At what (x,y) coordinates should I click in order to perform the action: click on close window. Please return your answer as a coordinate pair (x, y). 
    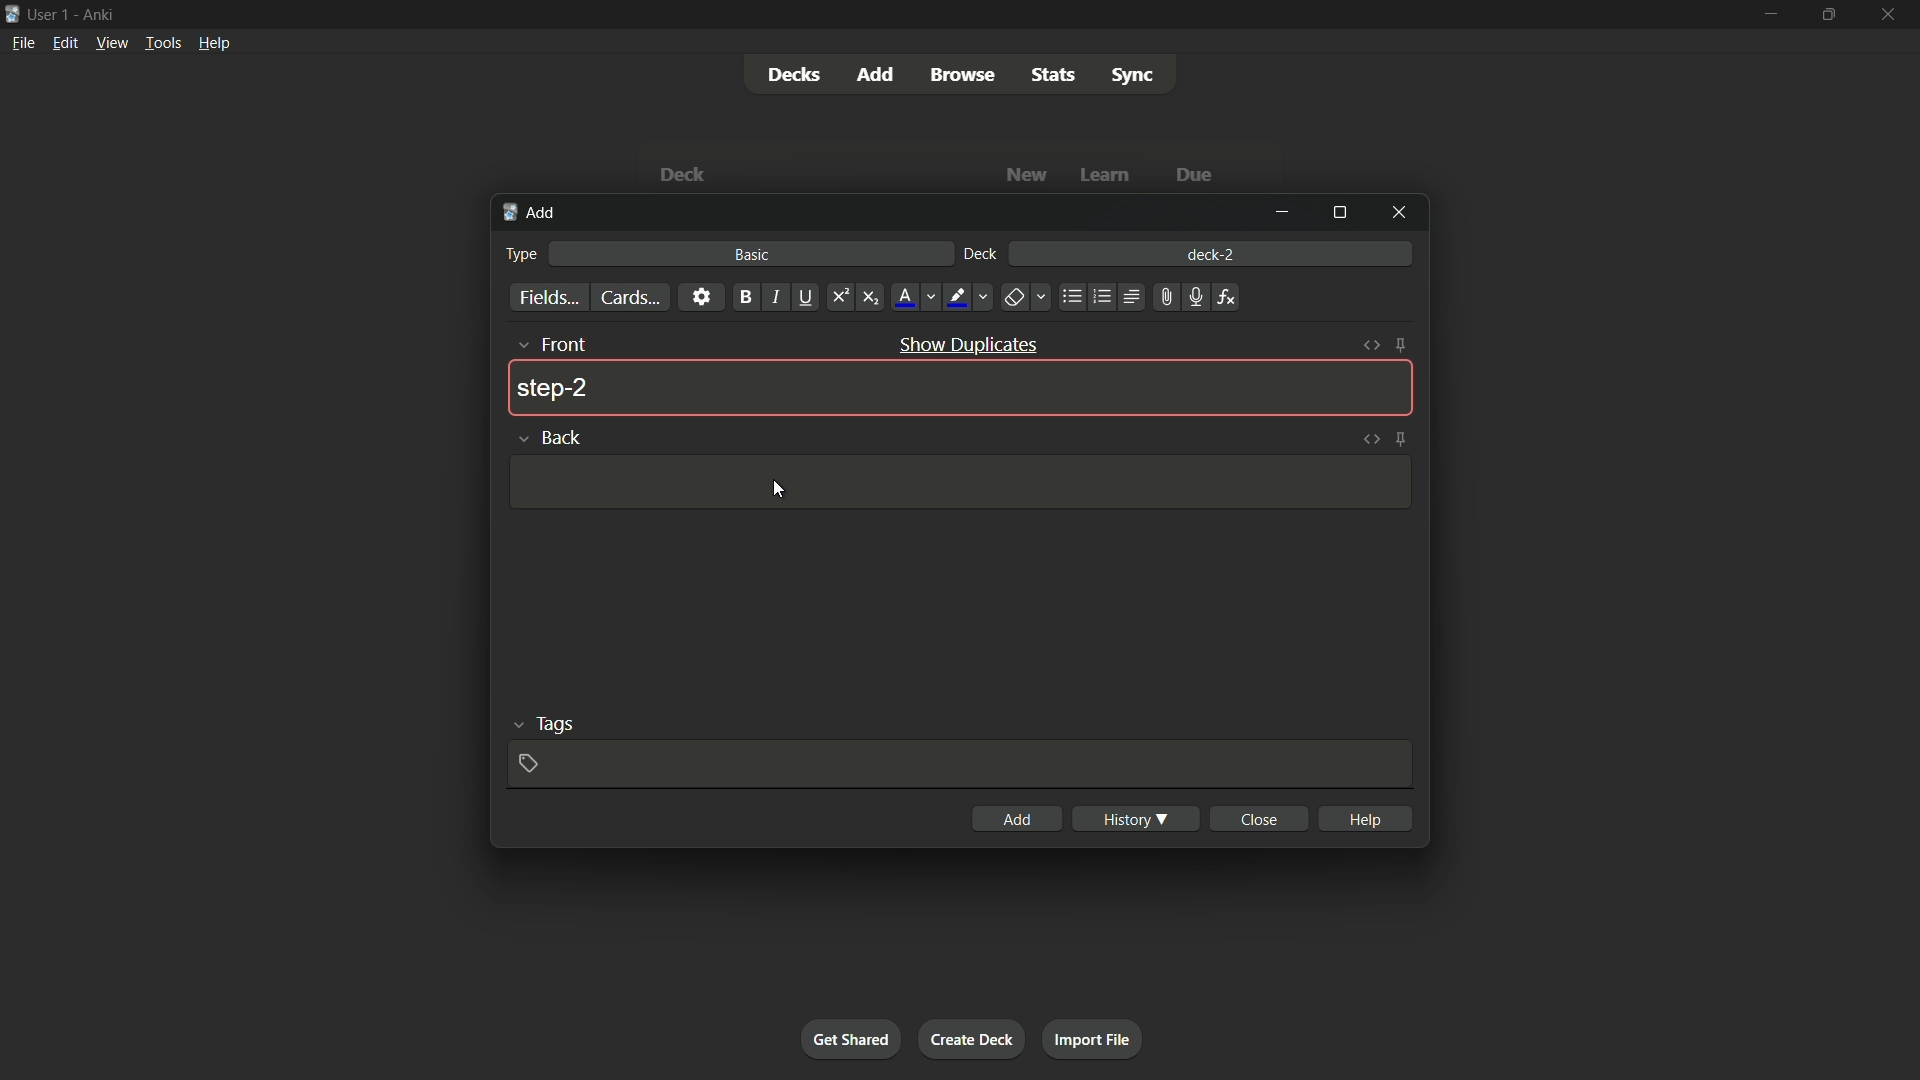
    Looking at the image, I should click on (1395, 212).